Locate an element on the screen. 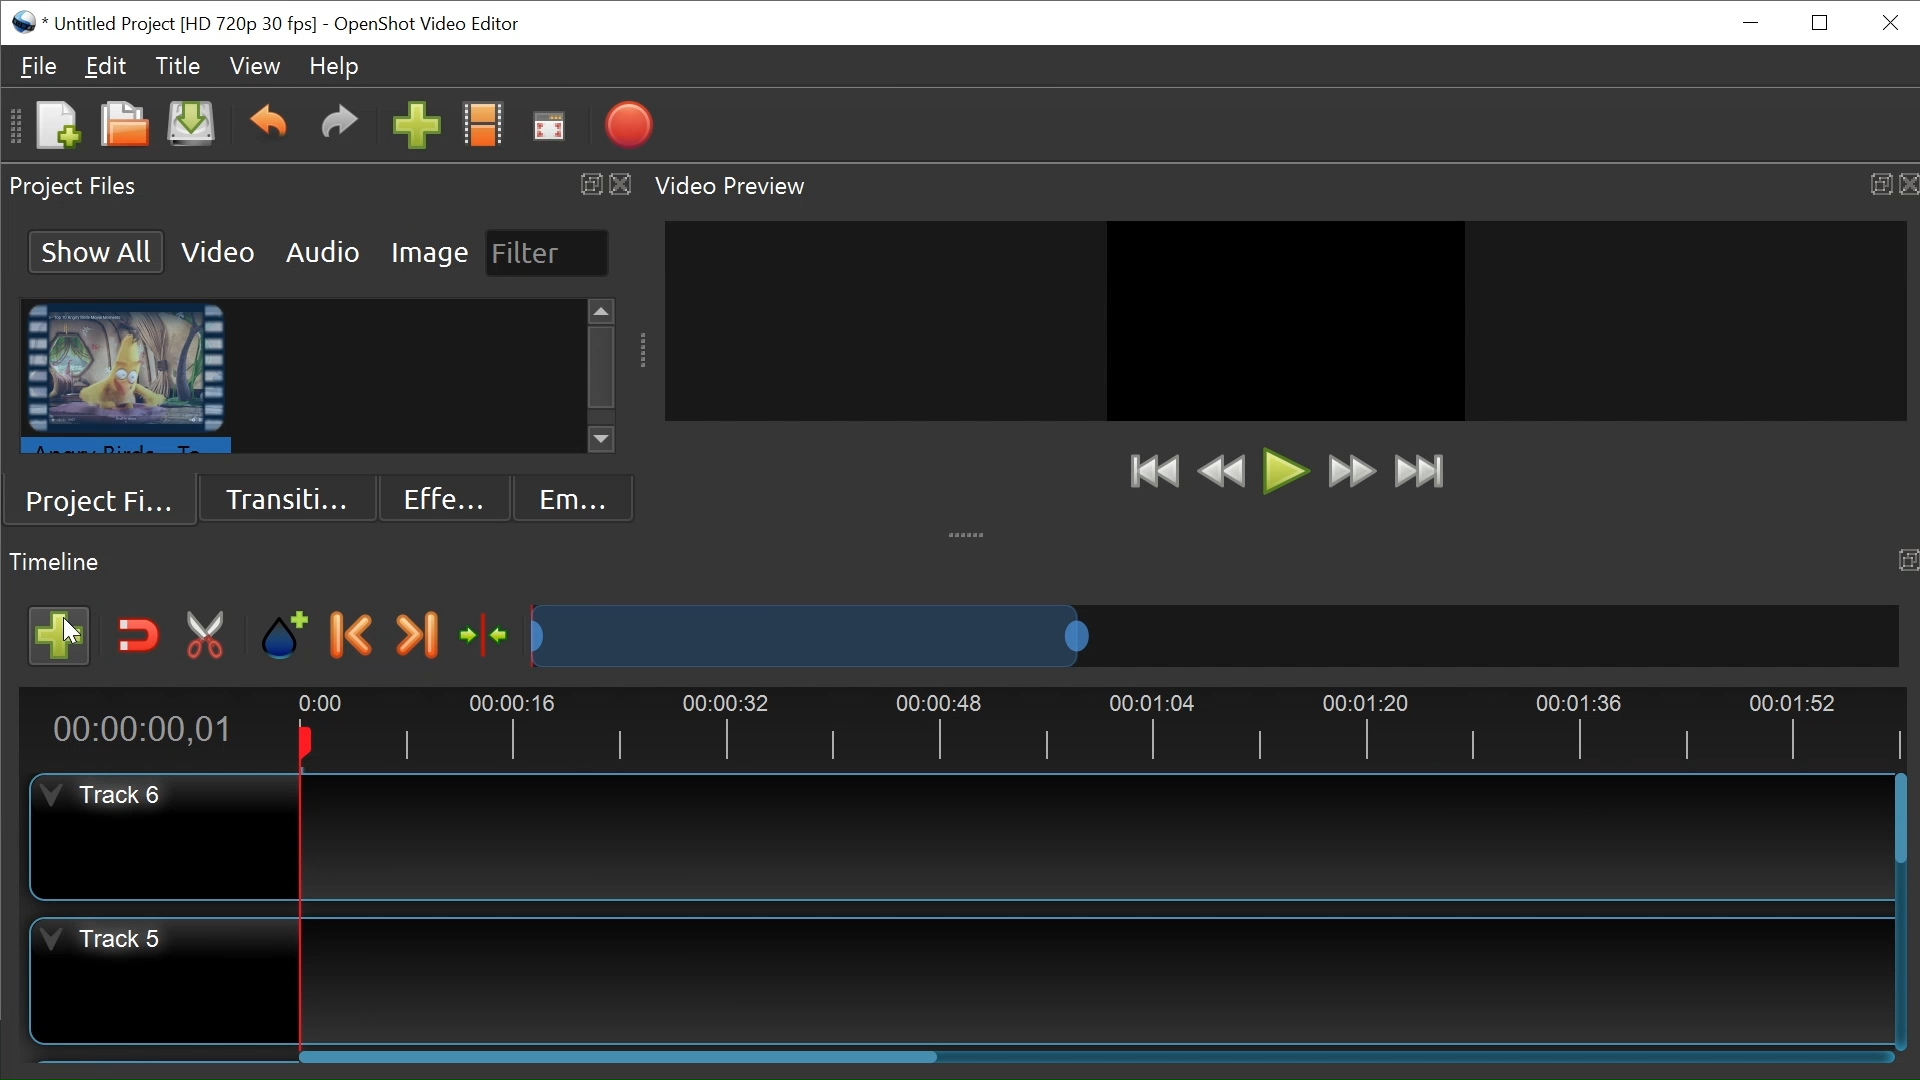 Image resolution: width=1920 pixels, height=1080 pixels. Export Video is located at coordinates (631, 124).